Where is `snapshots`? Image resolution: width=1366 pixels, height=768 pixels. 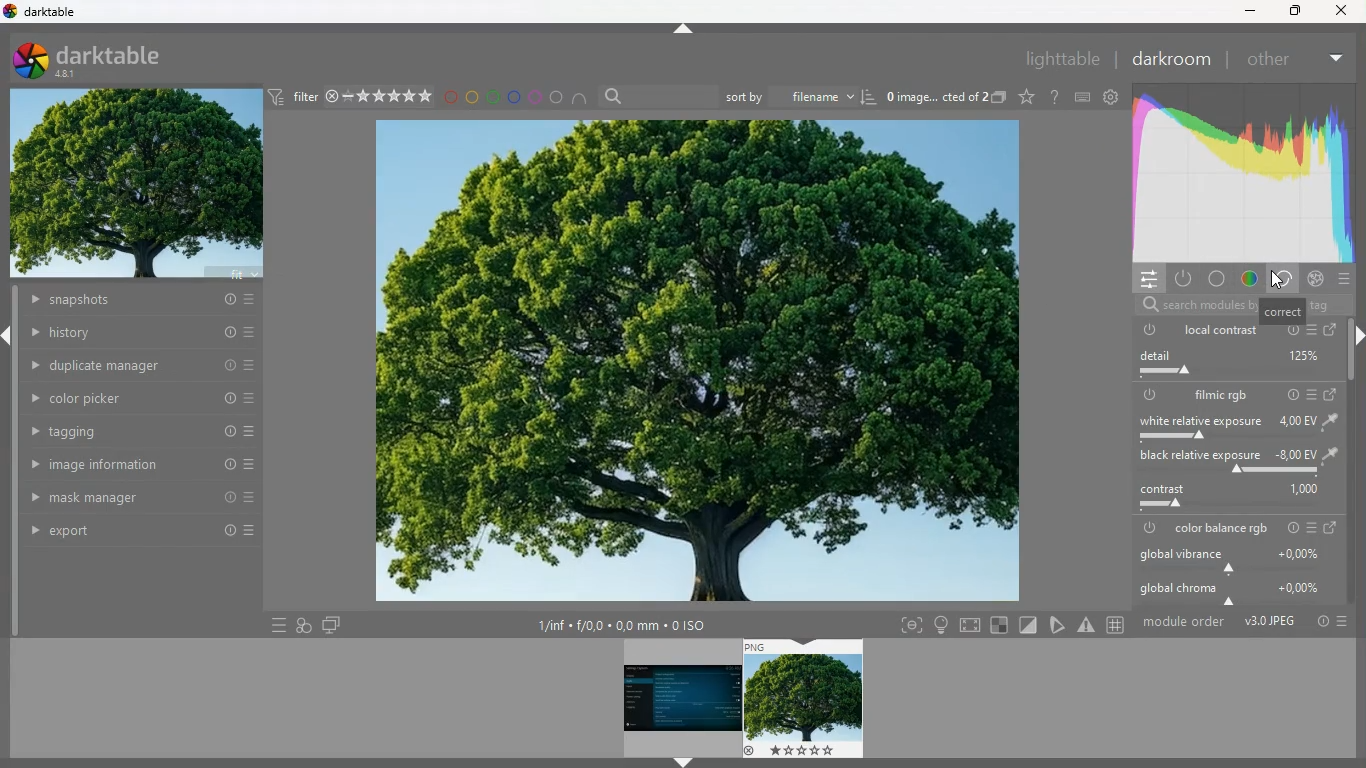
snapshots is located at coordinates (139, 300).